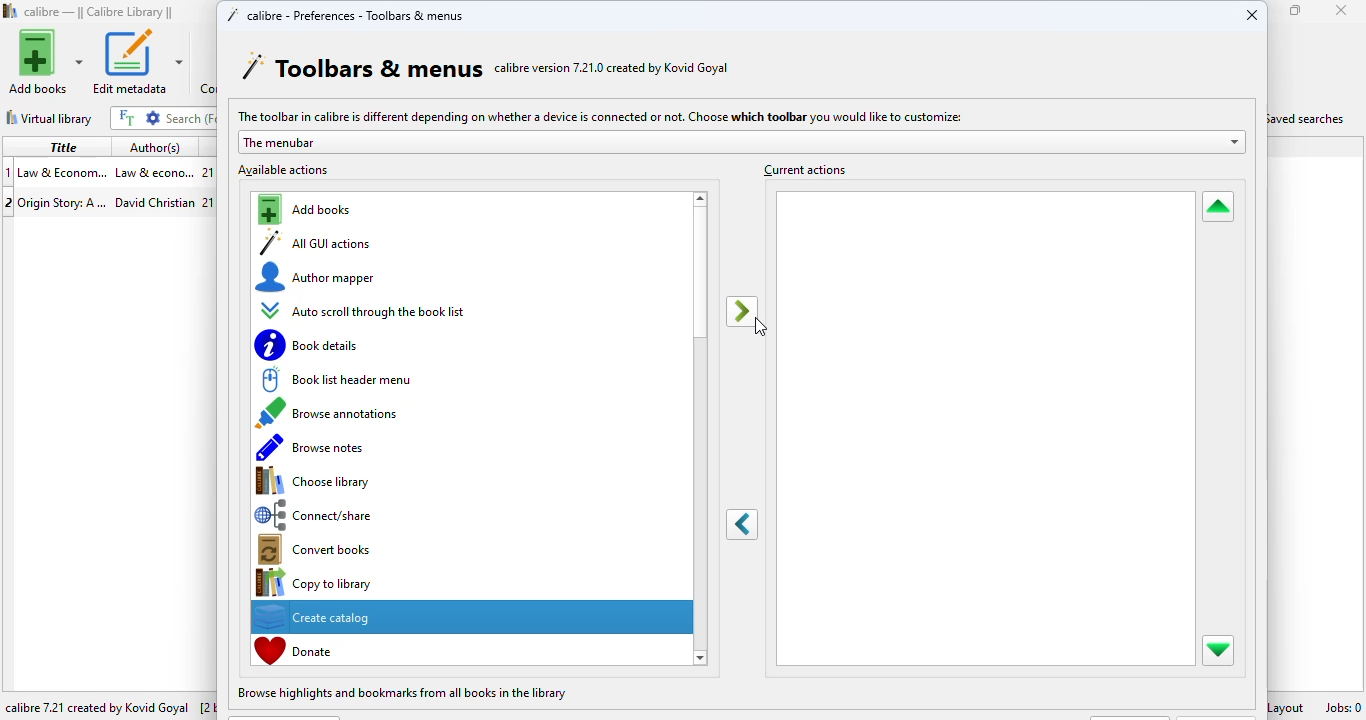 This screenshot has height=720, width=1366. Describe the element at coordinates (63, 146) in the screenshot. I see `title` at that location.